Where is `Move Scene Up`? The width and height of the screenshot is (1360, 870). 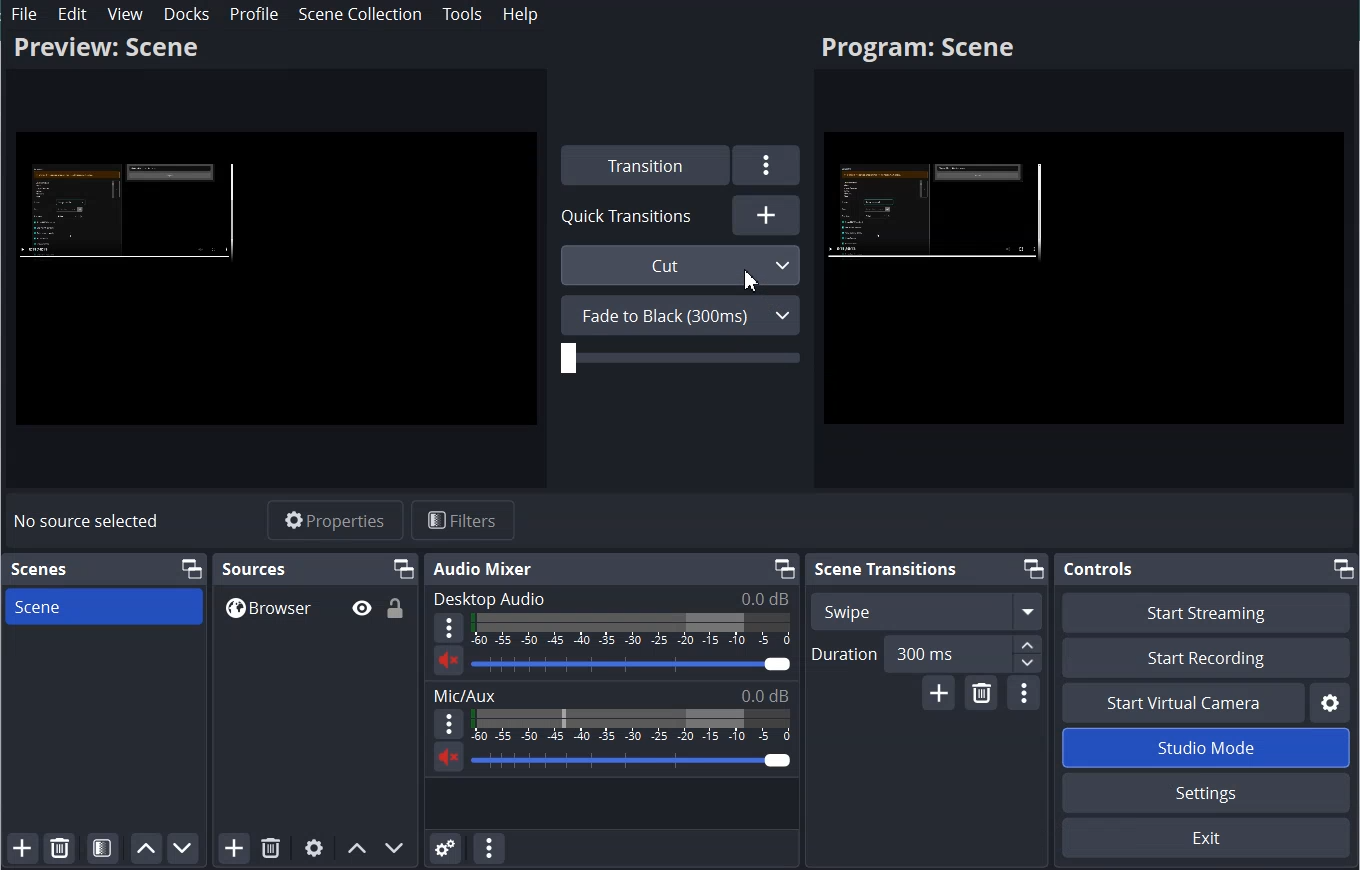 Move Scene Up is located at coordinates (146, 849).